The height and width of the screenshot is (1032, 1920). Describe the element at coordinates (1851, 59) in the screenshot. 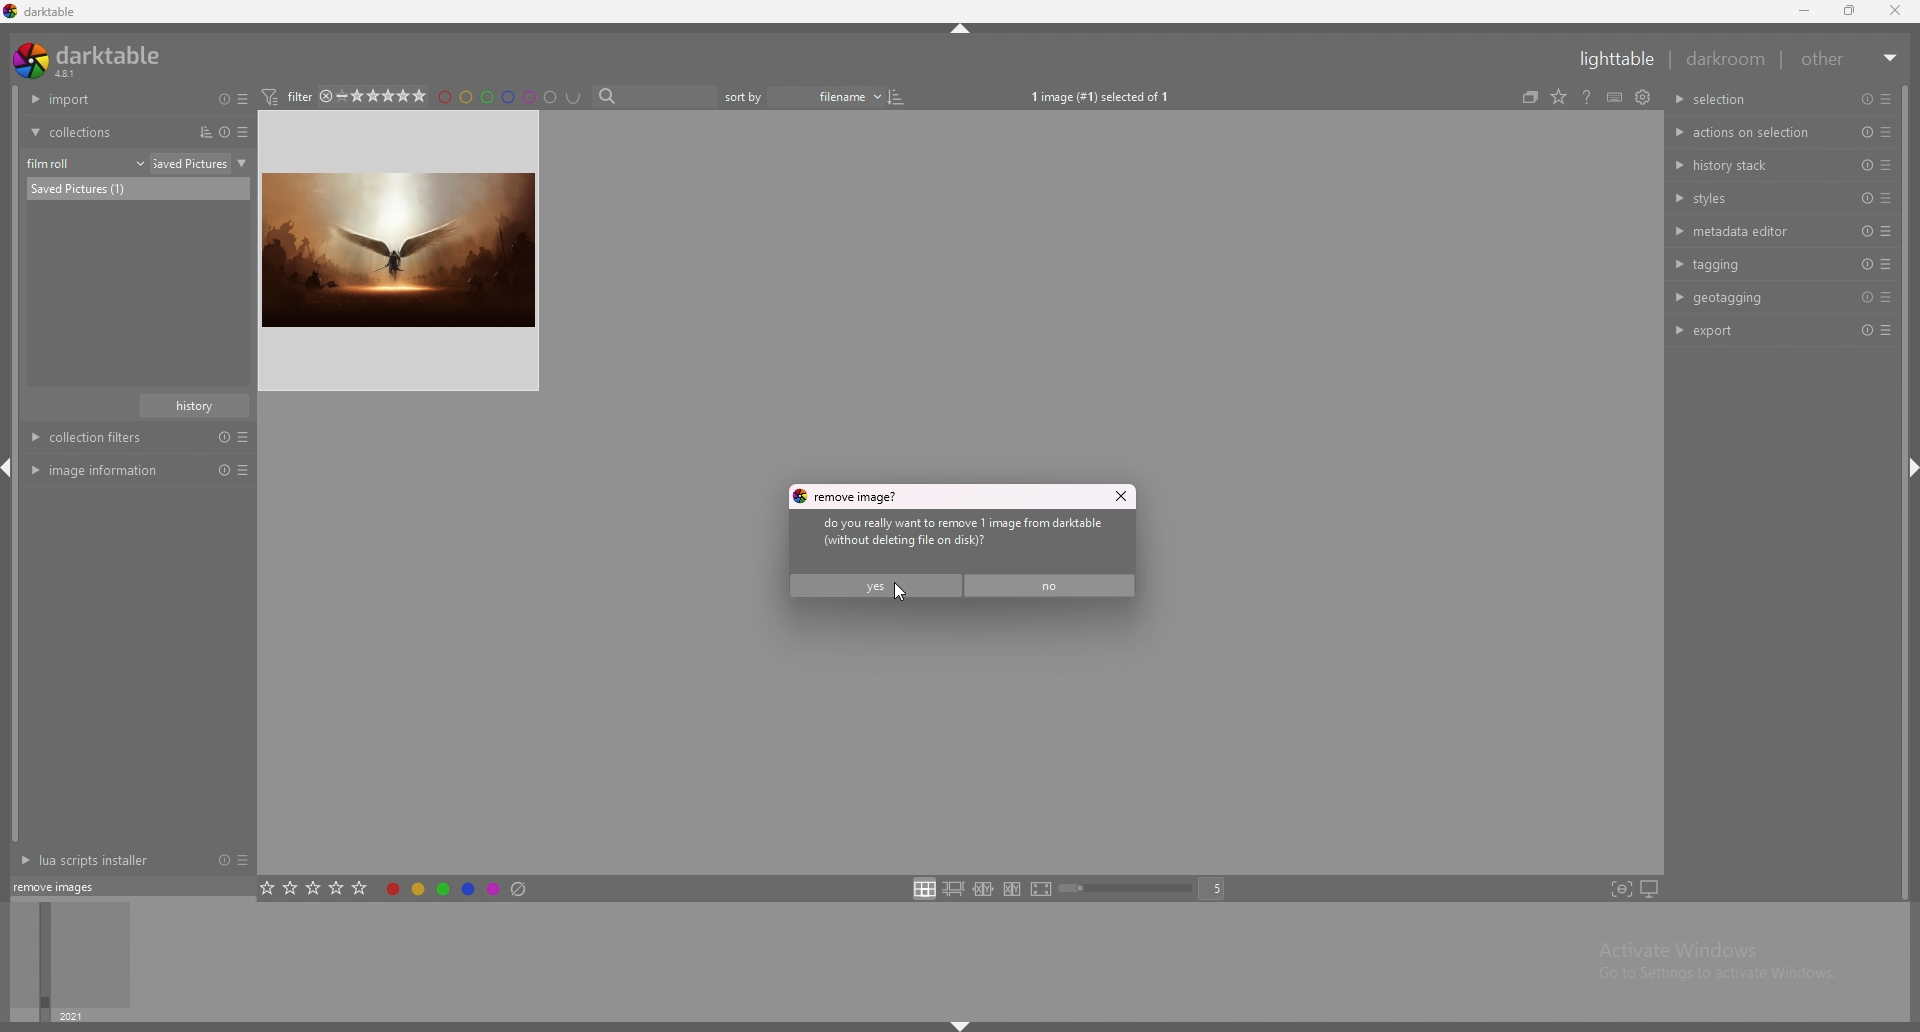

I see `other` at that location.